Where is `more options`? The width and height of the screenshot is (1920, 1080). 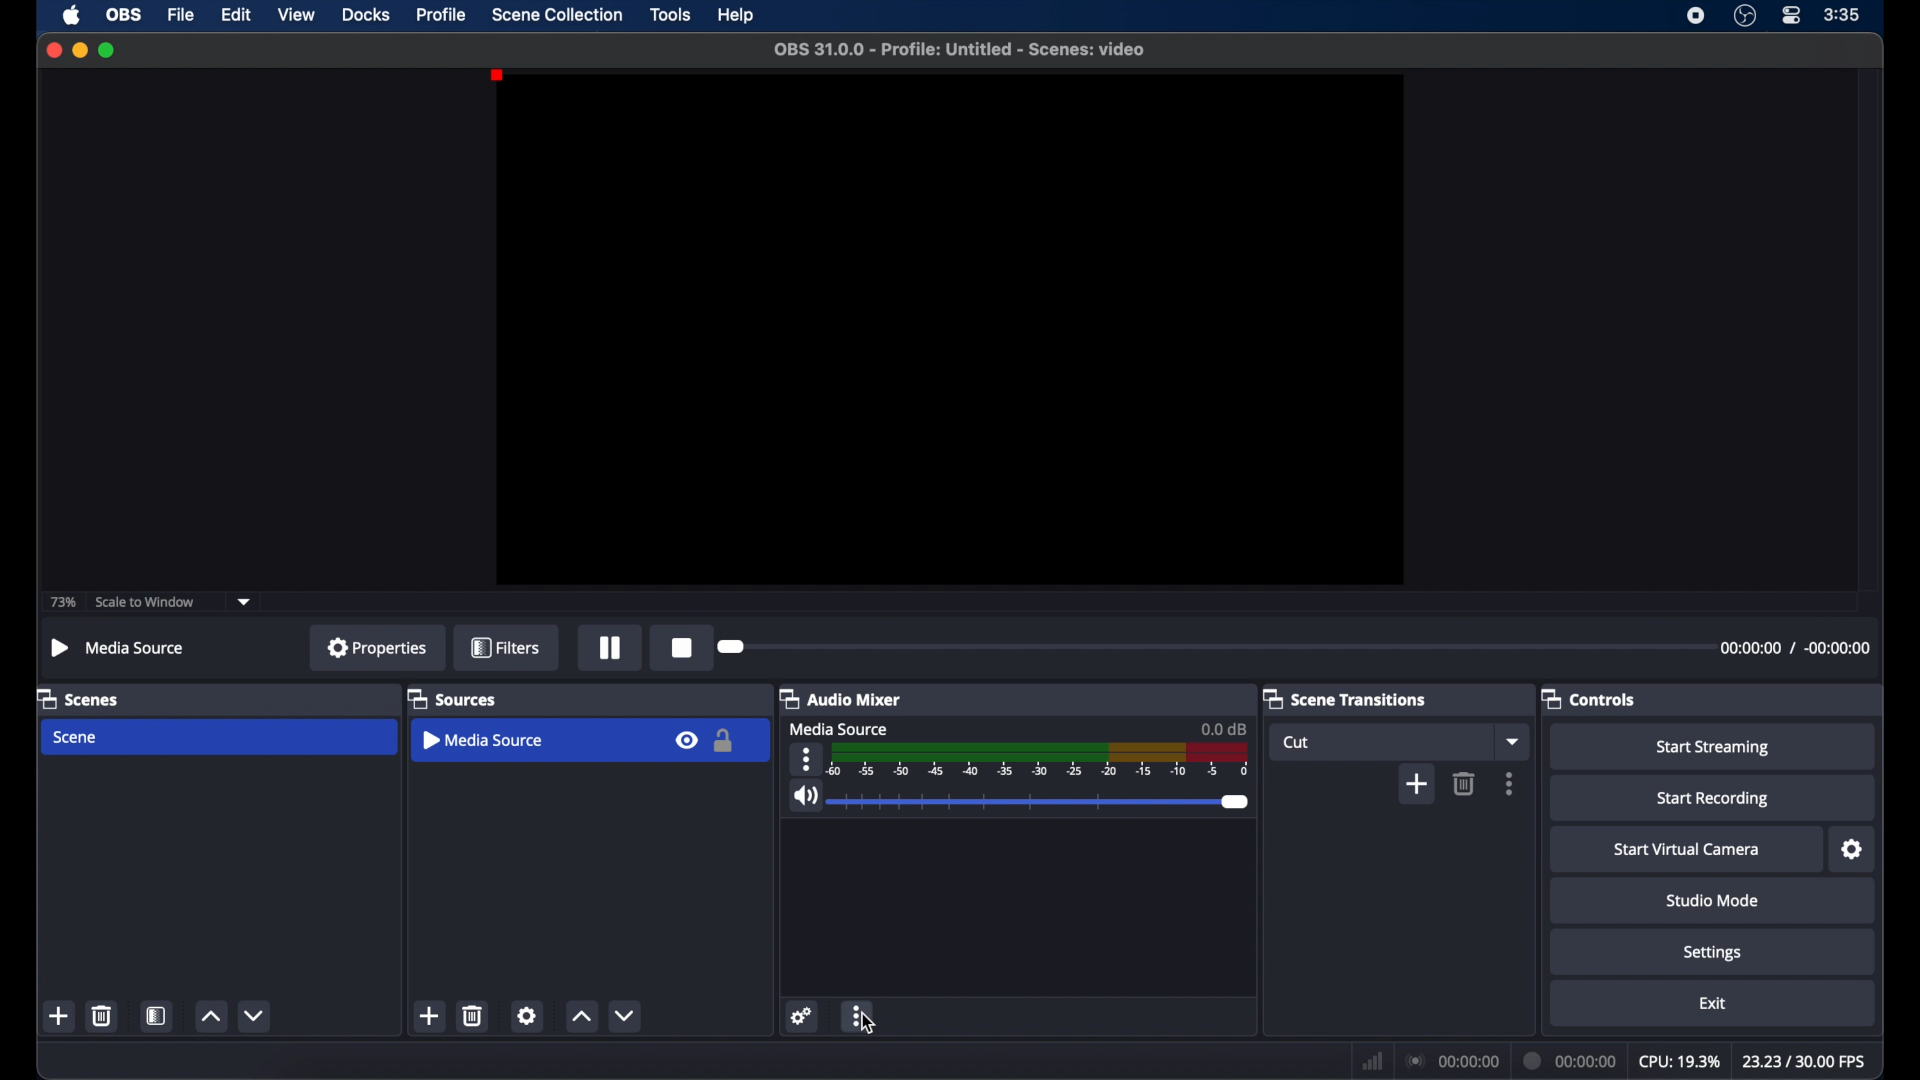 more options is located at coordinates (1510, 782).